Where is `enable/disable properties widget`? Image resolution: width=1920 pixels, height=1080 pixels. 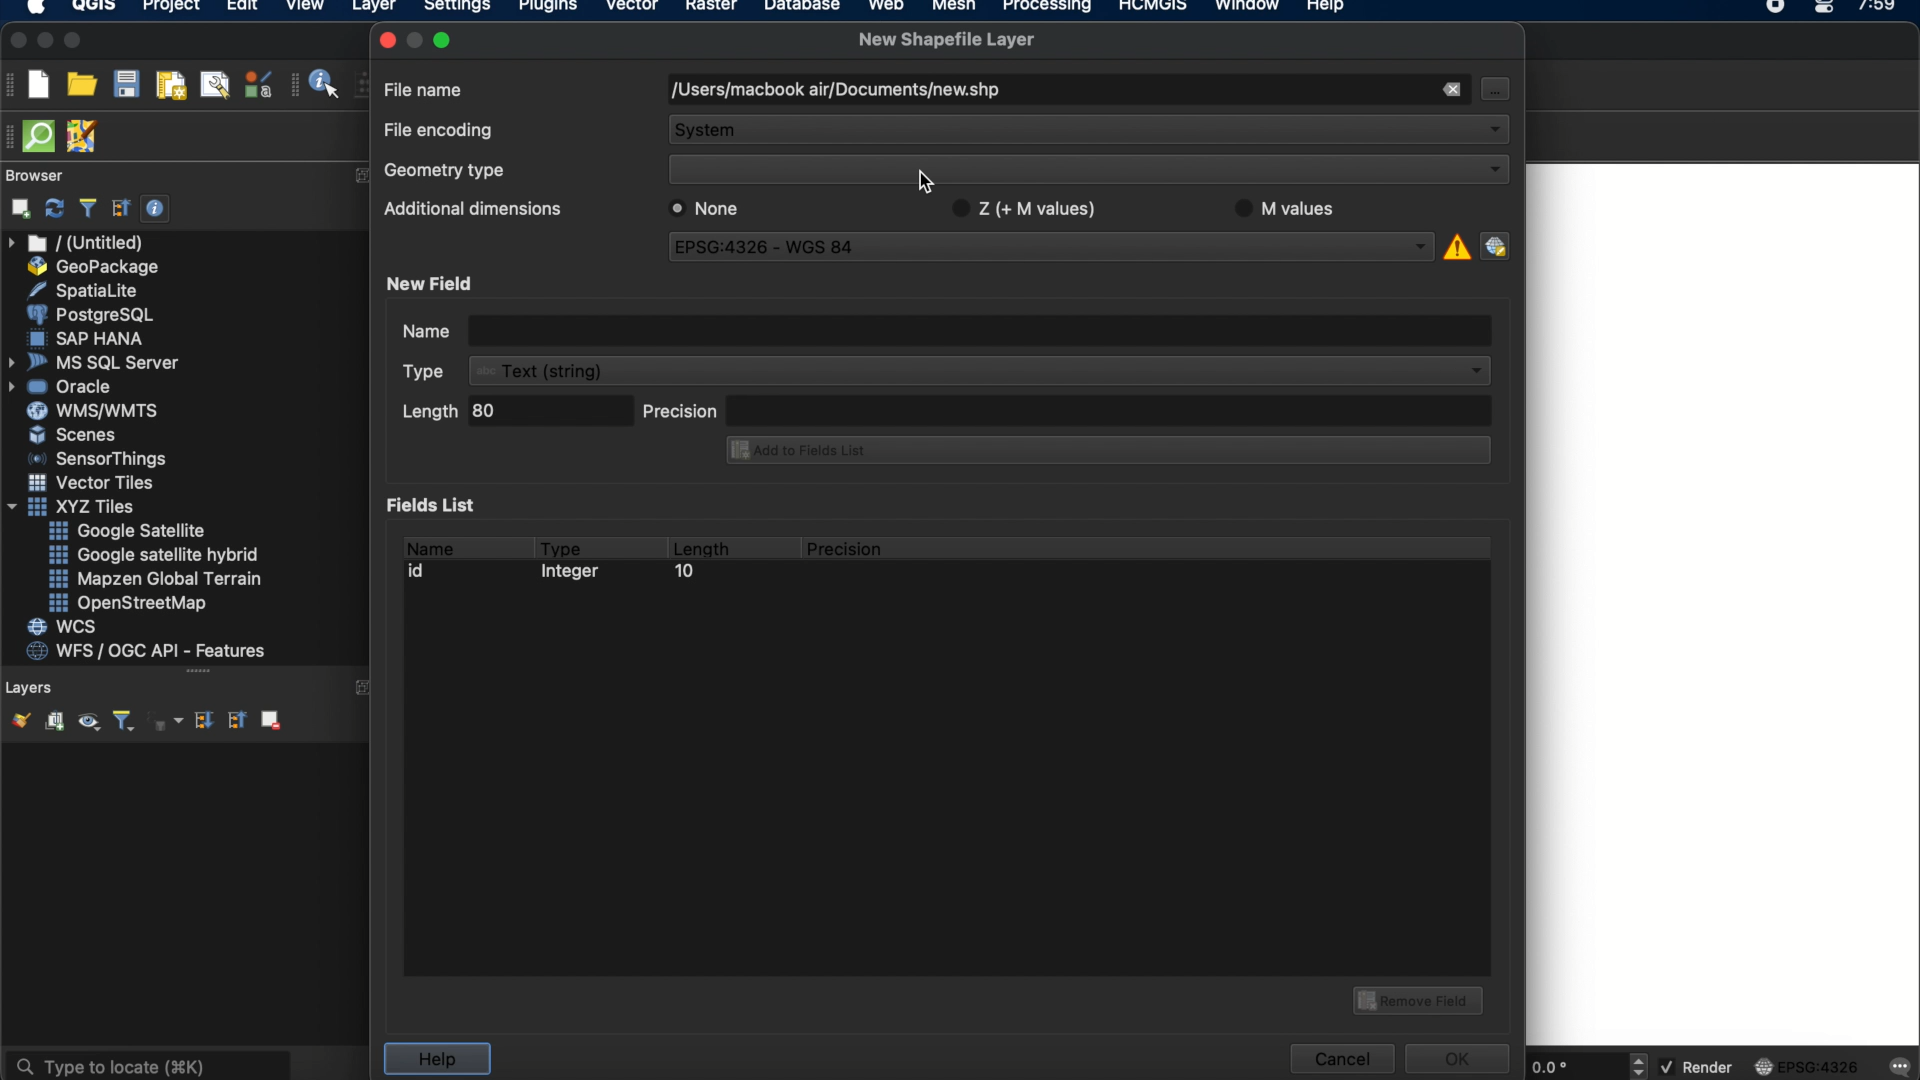 enable/disable properties widget is located at coordinates (156, 209).